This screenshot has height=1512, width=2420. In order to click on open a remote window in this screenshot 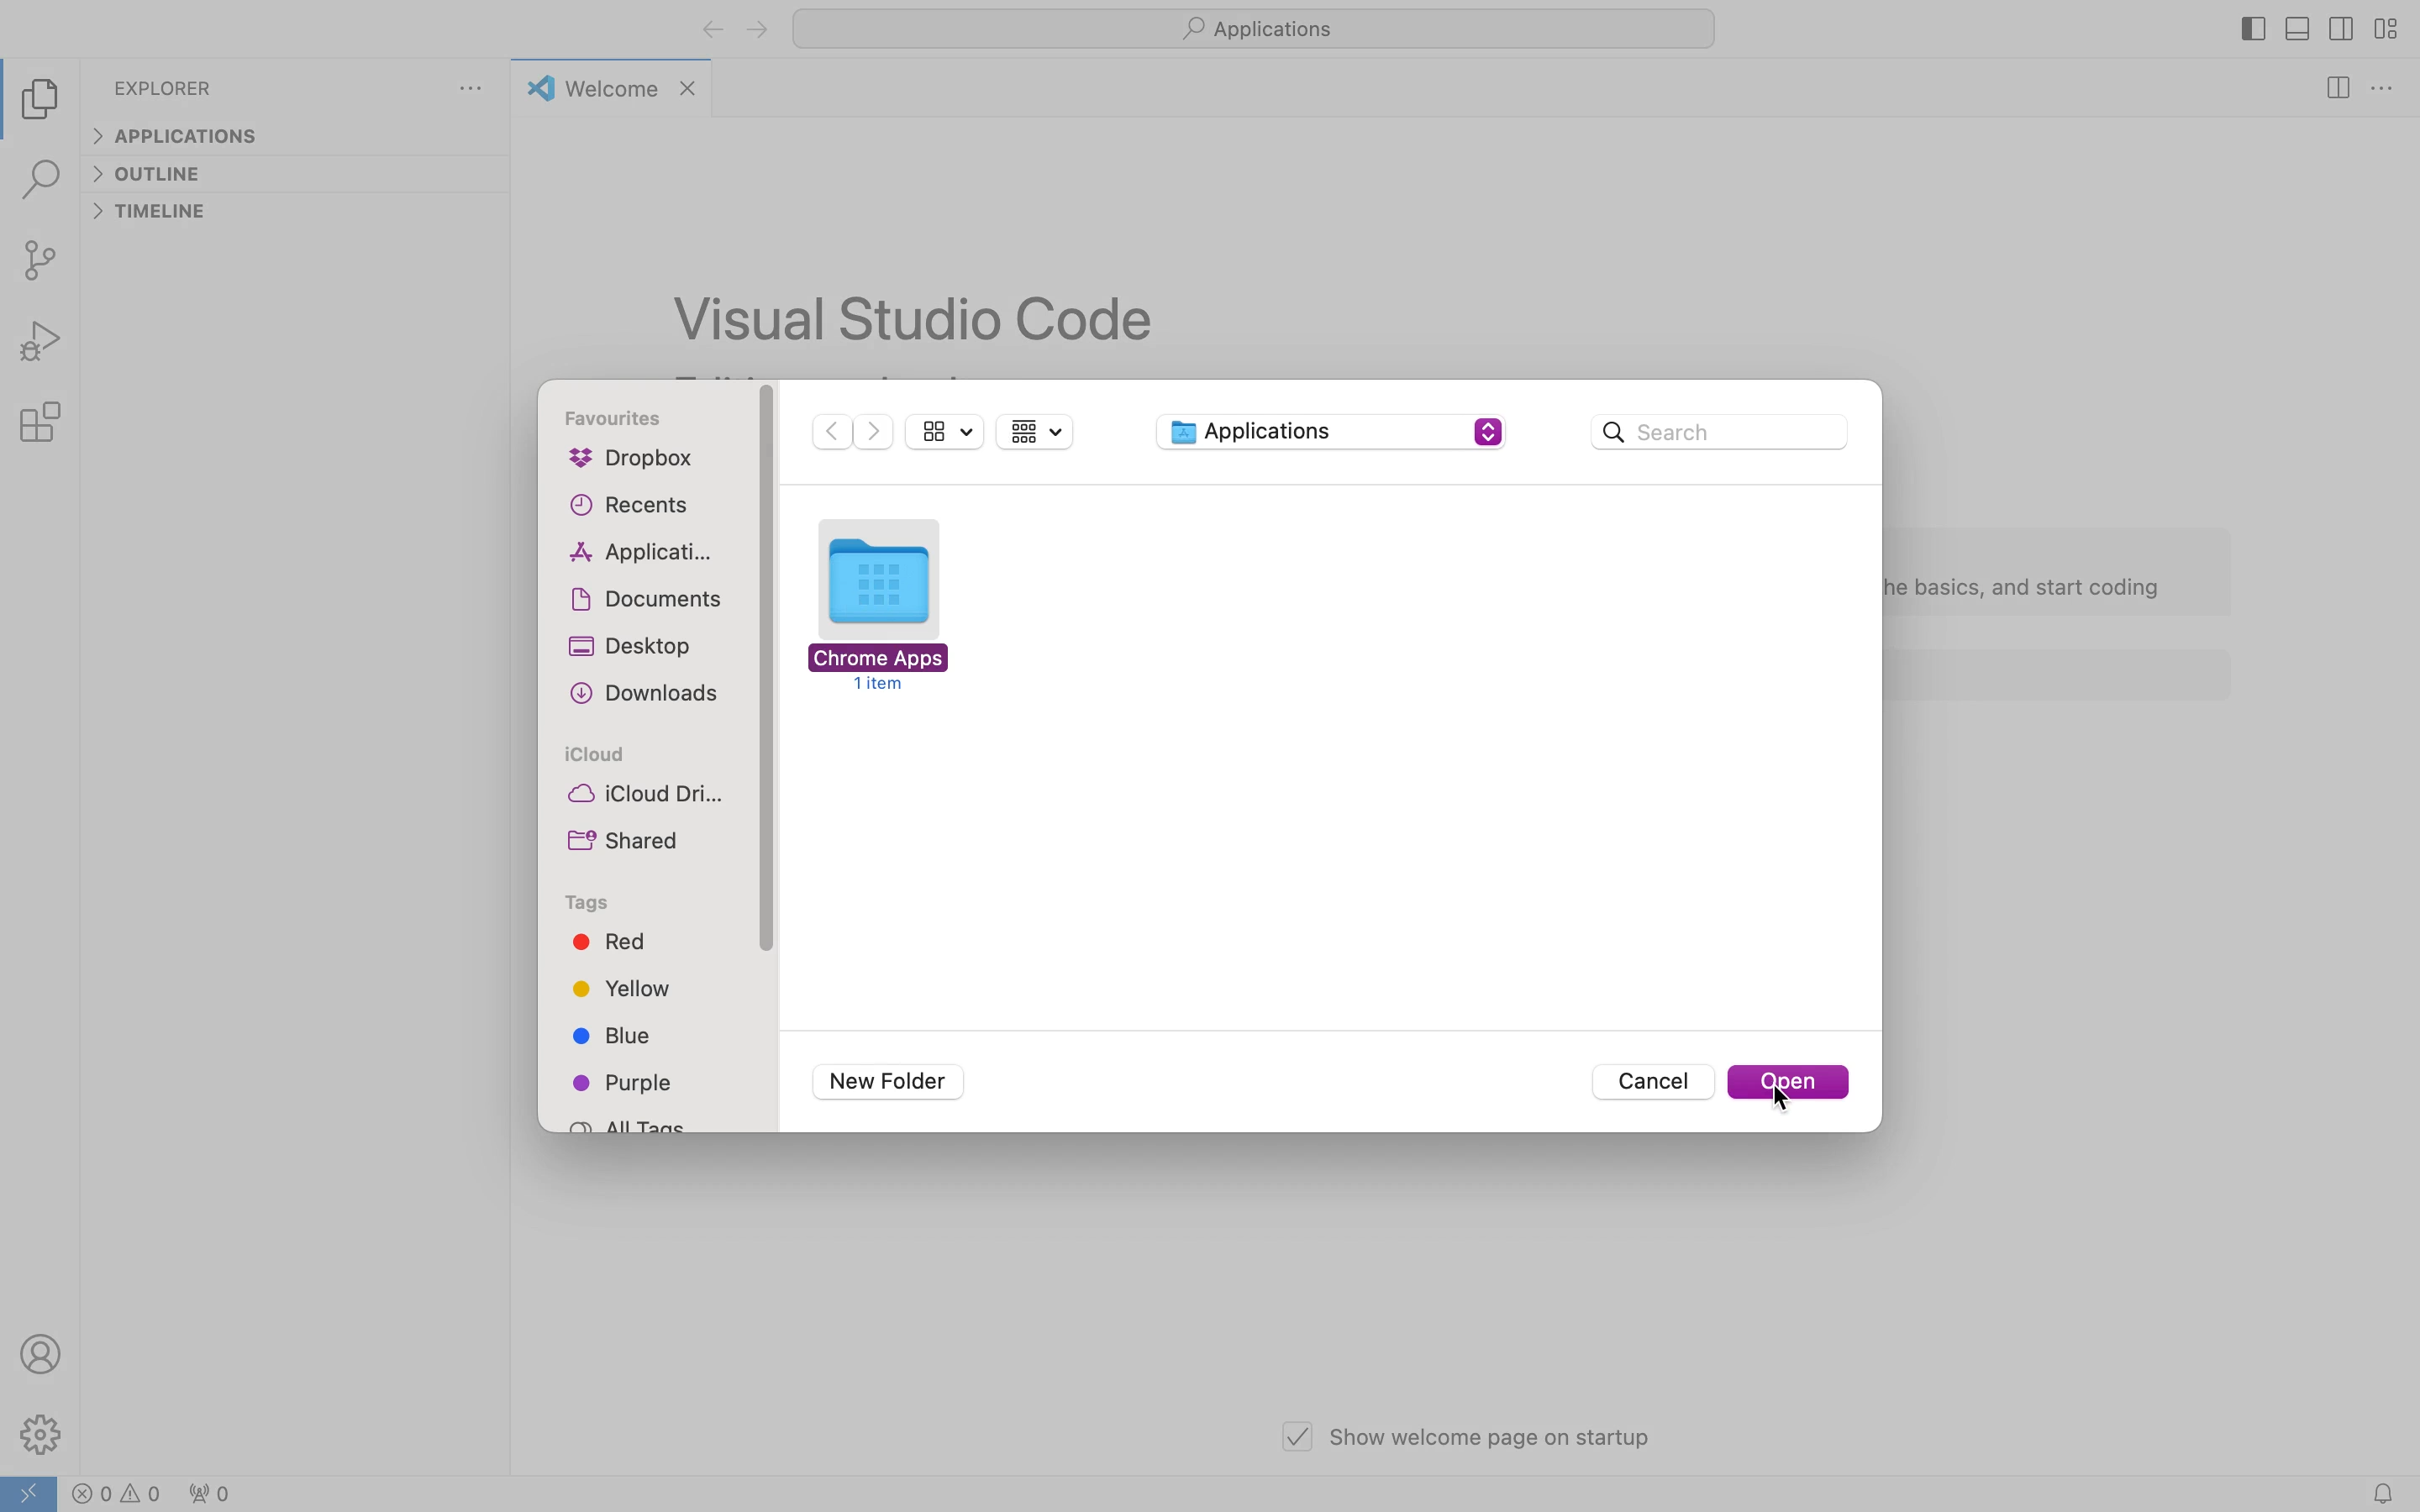, I will do `click(35, 1495)`.